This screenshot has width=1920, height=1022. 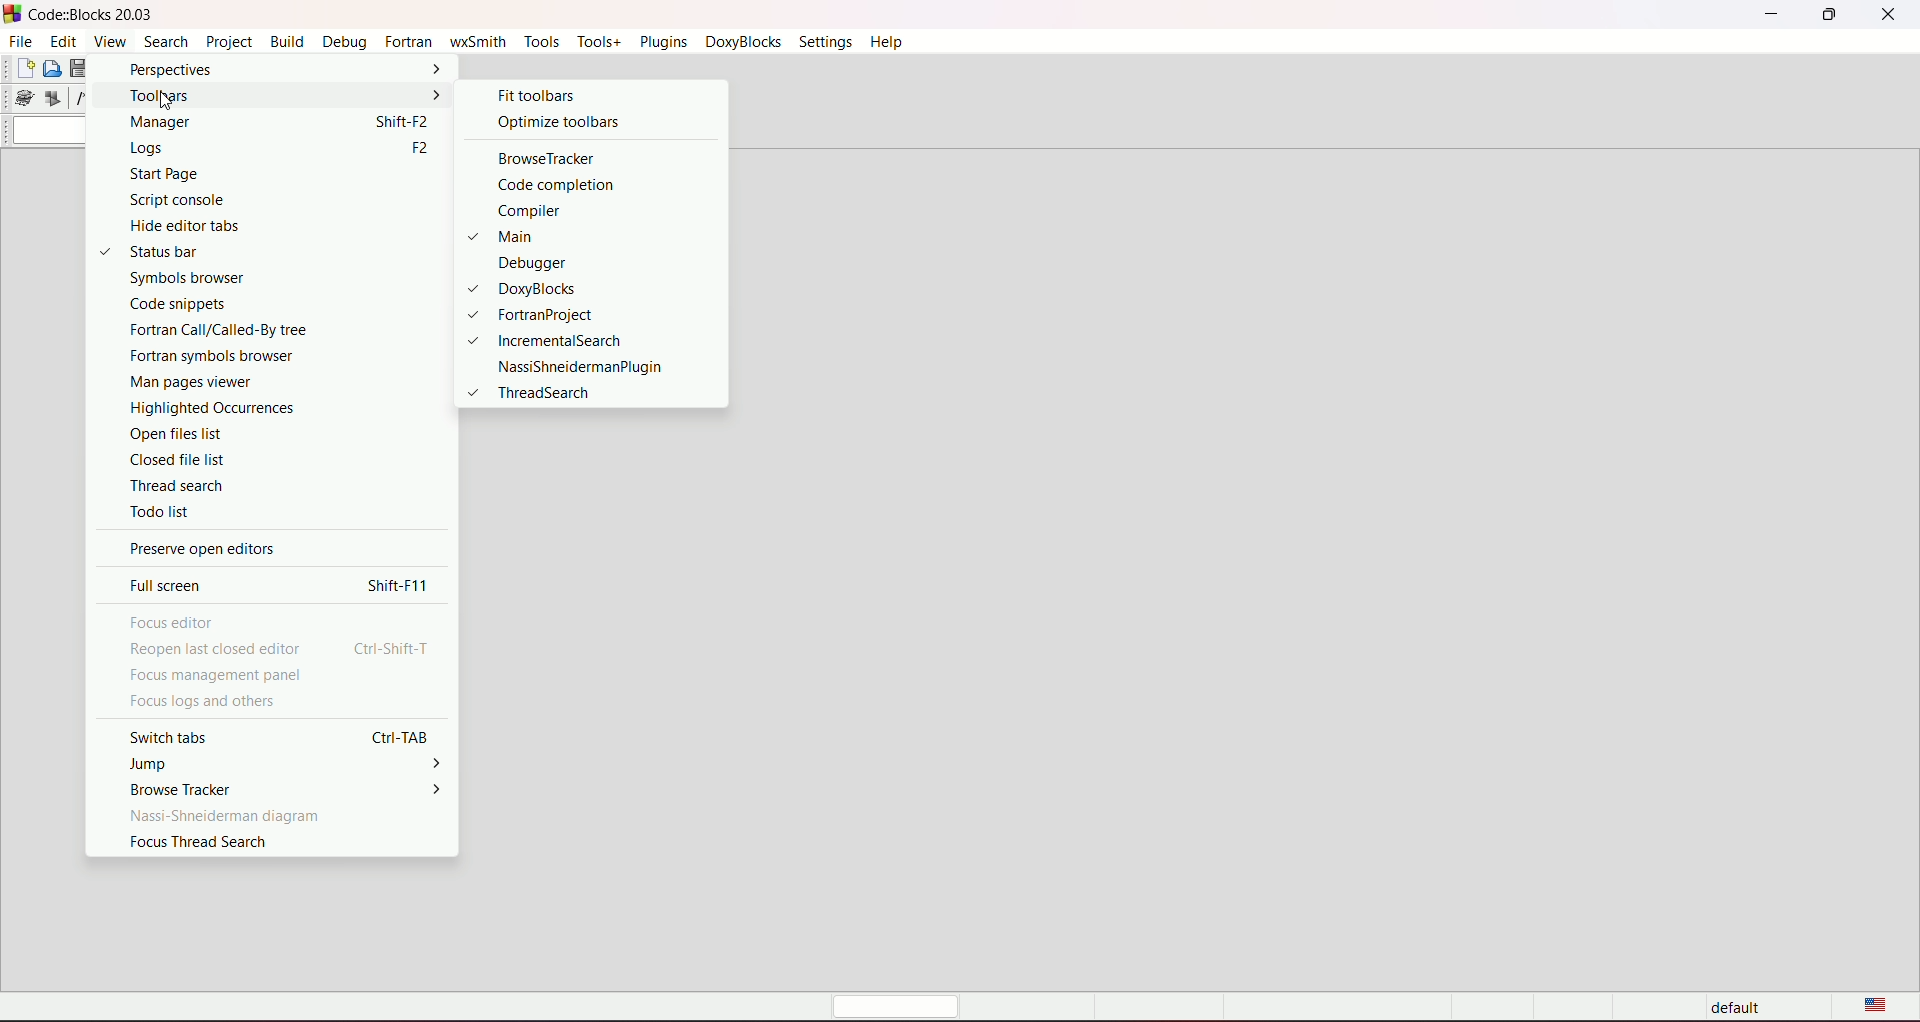 I want to click on ctrl+shift+T, so click(x=394, y=648).